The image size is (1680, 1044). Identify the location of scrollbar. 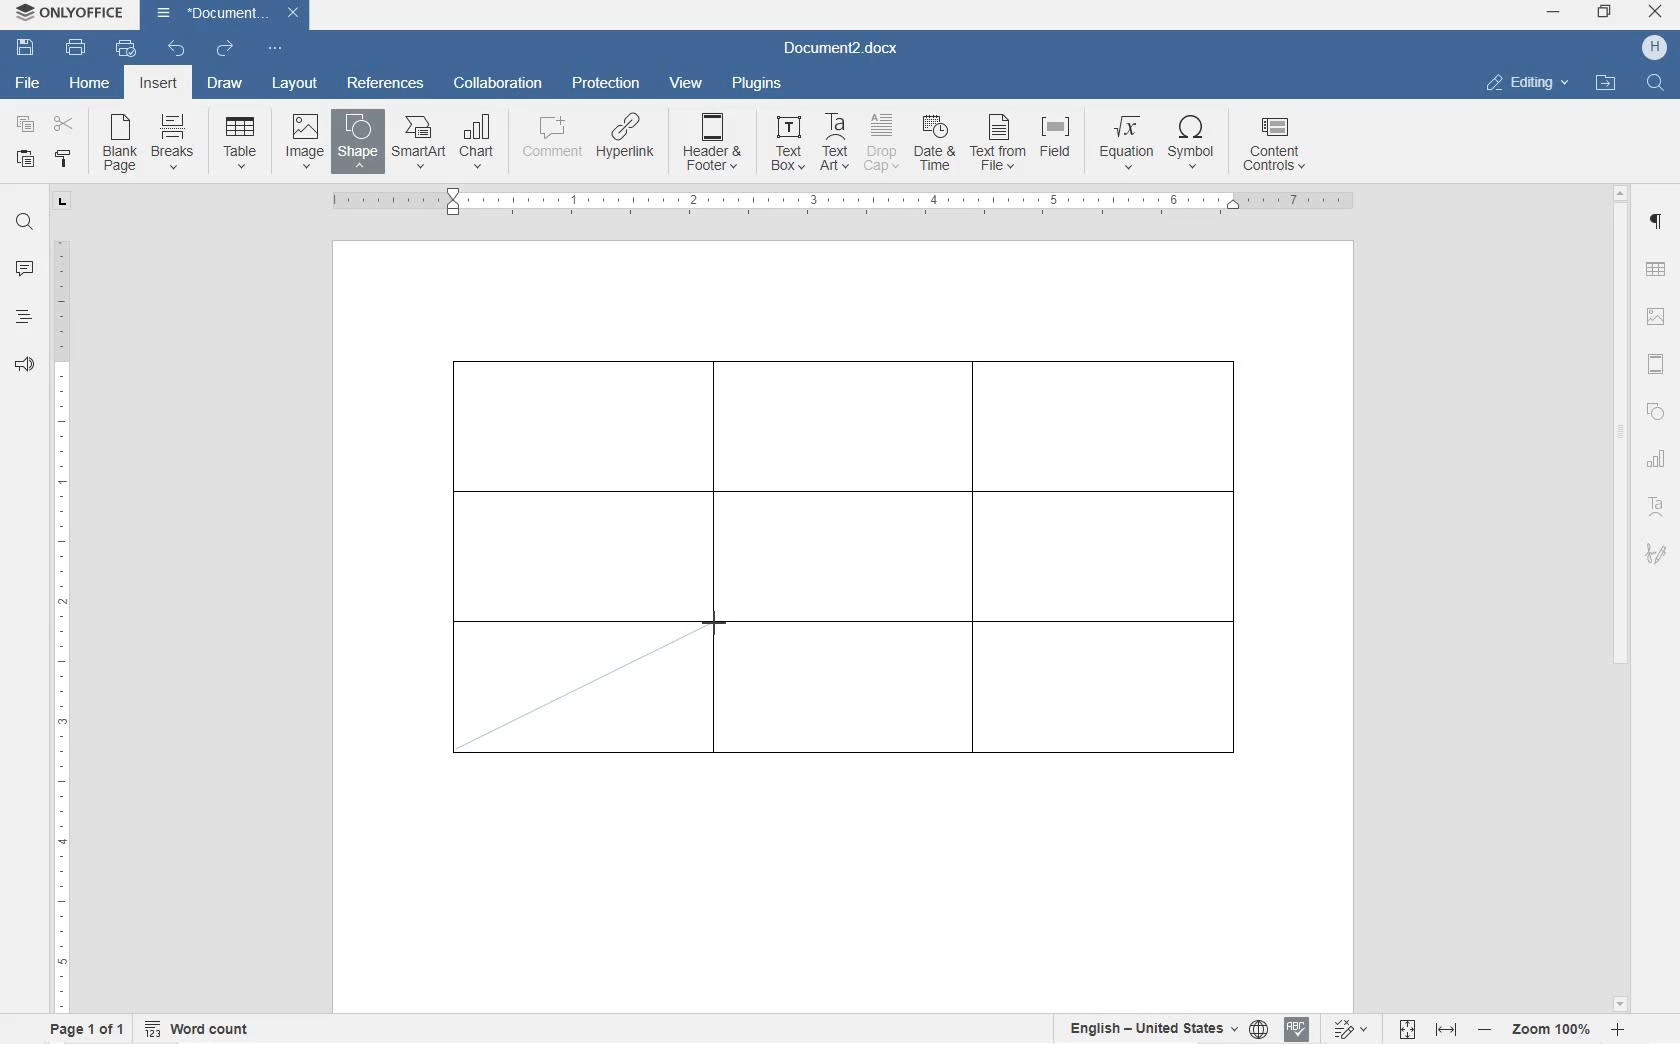
(1621, 597).